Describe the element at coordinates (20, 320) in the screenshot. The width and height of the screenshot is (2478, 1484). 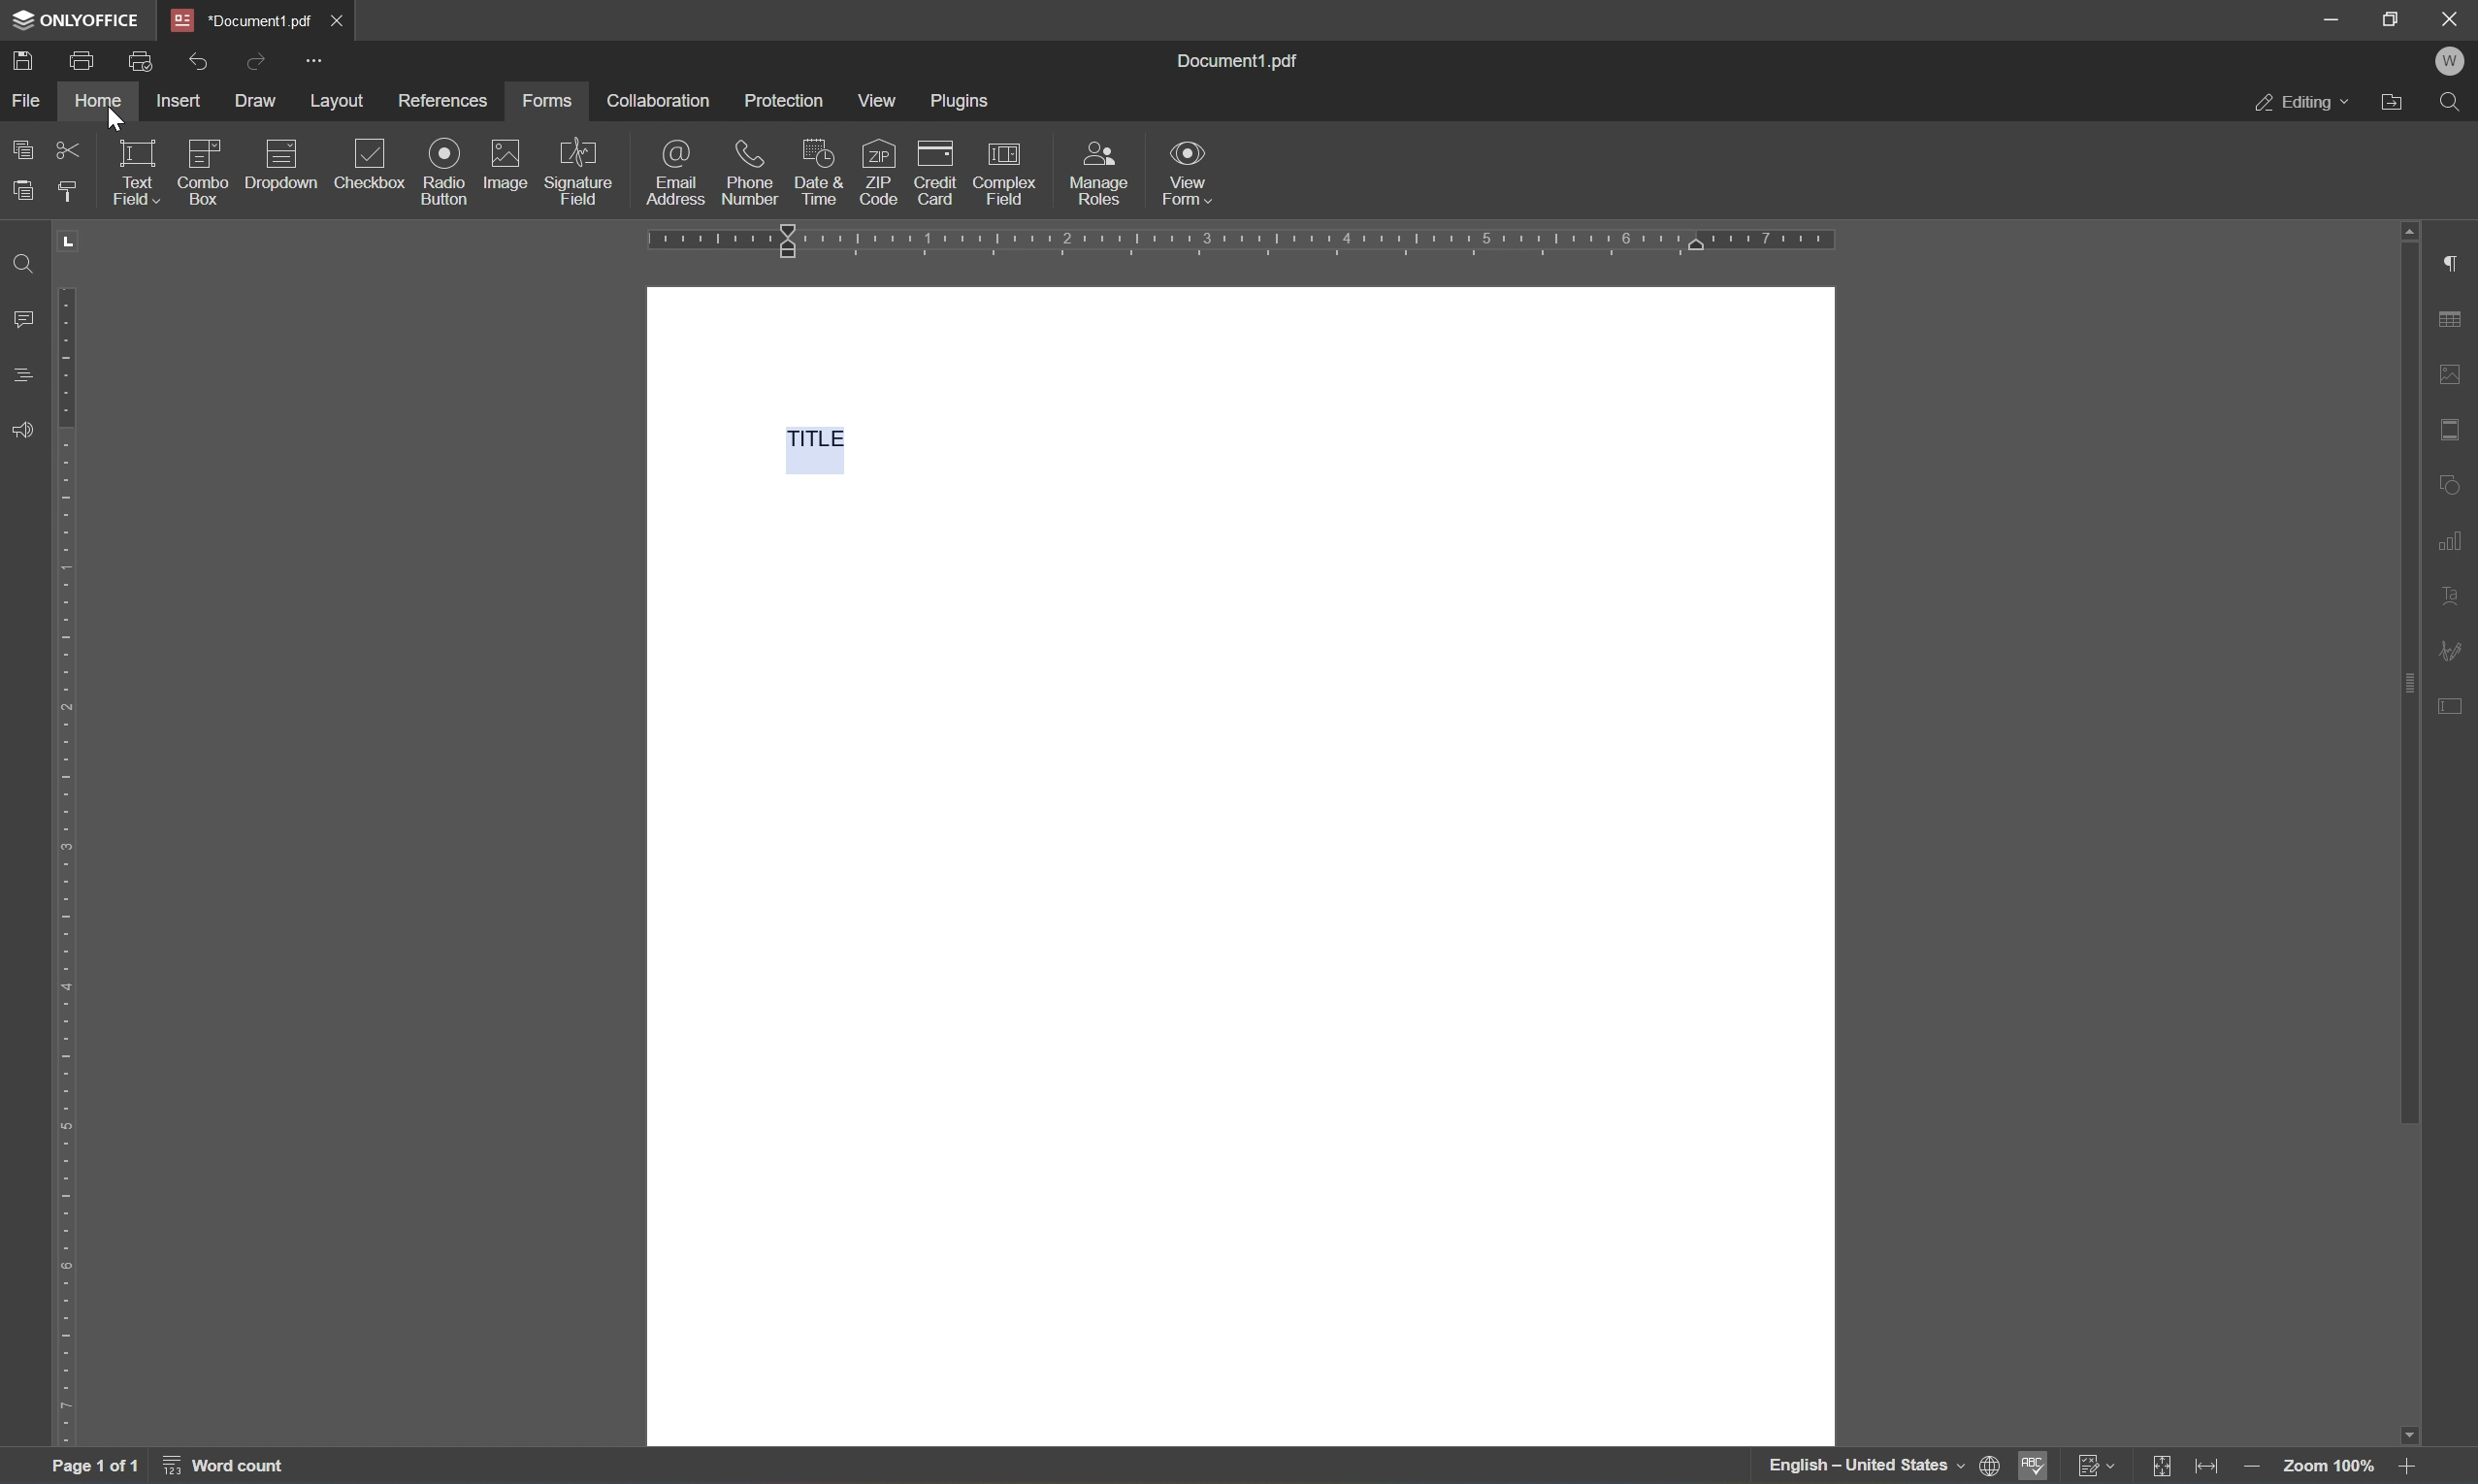
I see `comments` at that location.